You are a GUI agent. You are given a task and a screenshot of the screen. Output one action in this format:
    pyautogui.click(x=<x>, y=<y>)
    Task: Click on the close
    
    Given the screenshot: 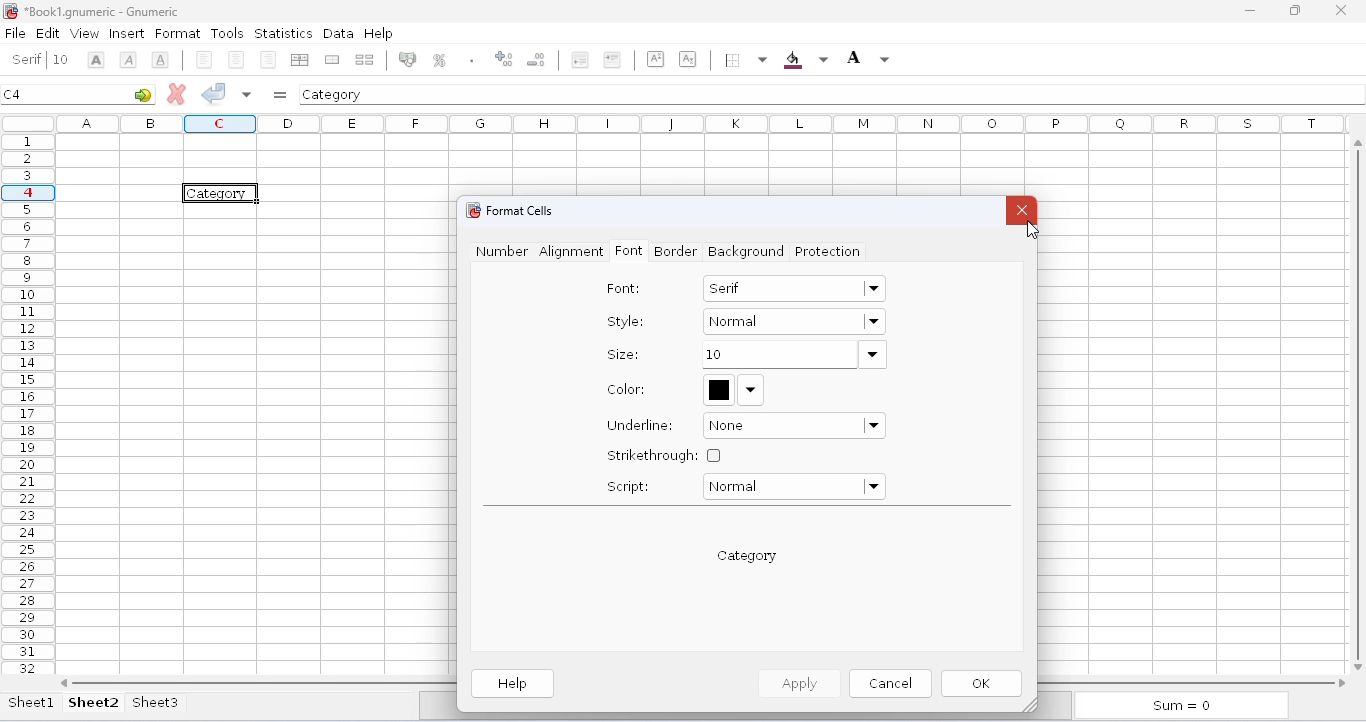 What is the action you would take?
    pyautogui.click(x=1344, y=10)
    